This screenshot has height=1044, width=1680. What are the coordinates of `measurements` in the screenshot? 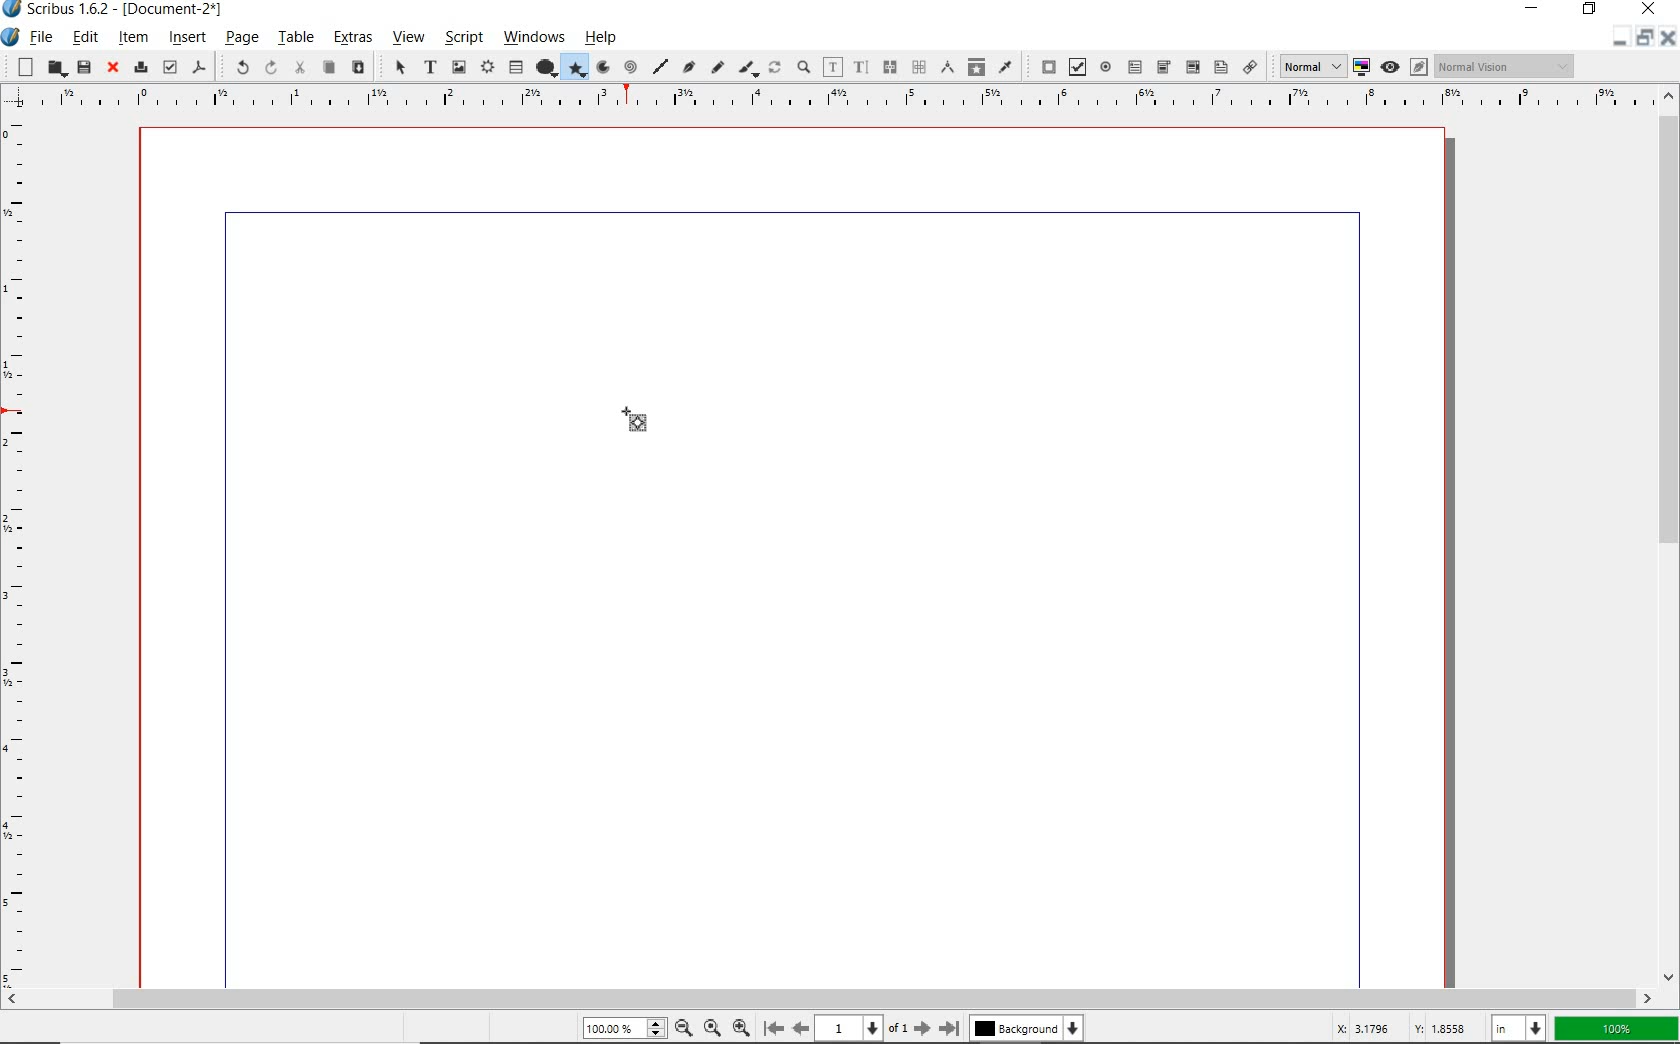 It's located at (949, 67).